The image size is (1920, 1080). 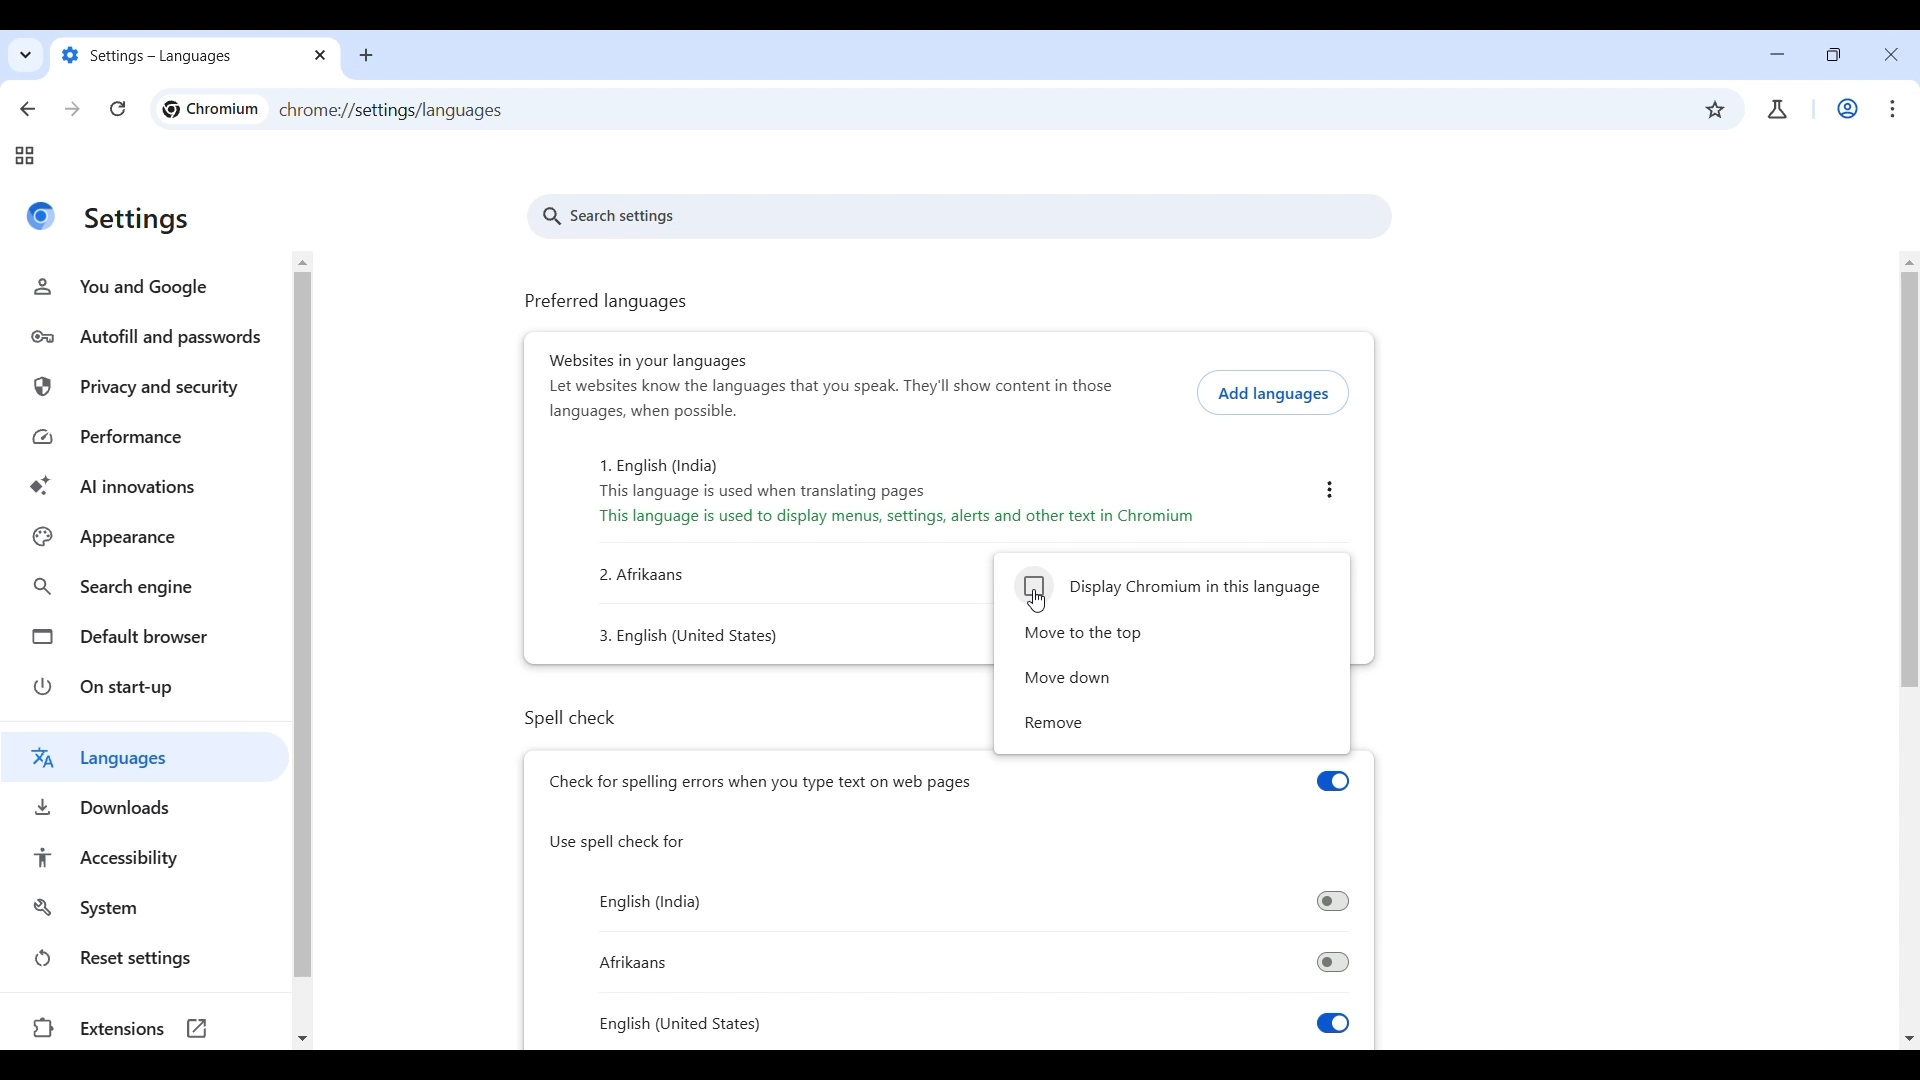 What do you see at coordinates (138, 221) in the screenshot?
I see `Title of current page` at bounding box center [138, 221].